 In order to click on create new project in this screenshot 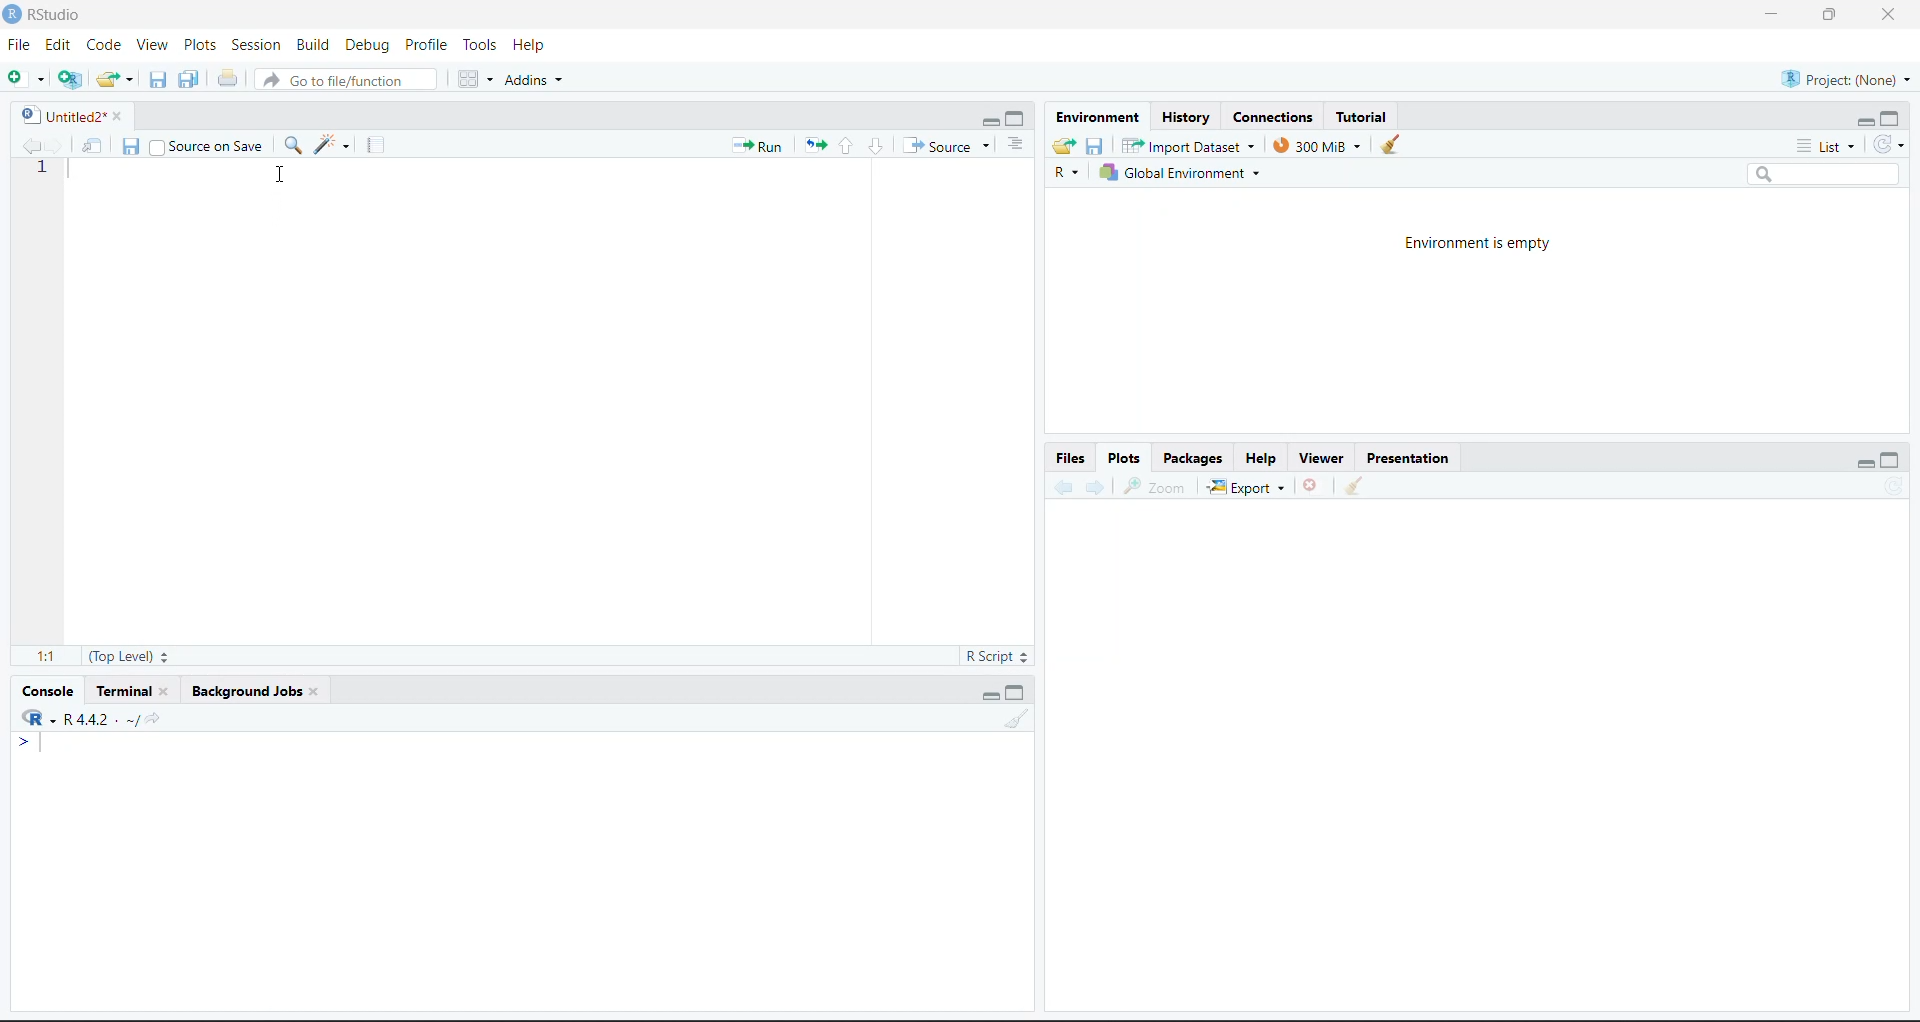, I will do `click(68, 80)`.